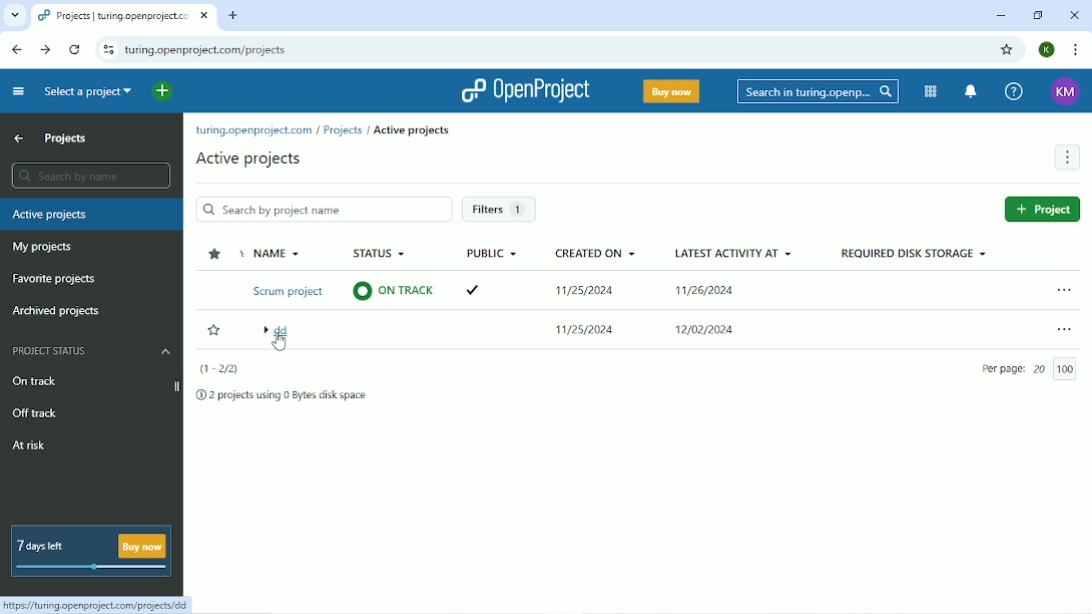  What do you see at coordinates (13, 15) in the screenshot?
I see `Search tabs` at bounding box center [13, 15].